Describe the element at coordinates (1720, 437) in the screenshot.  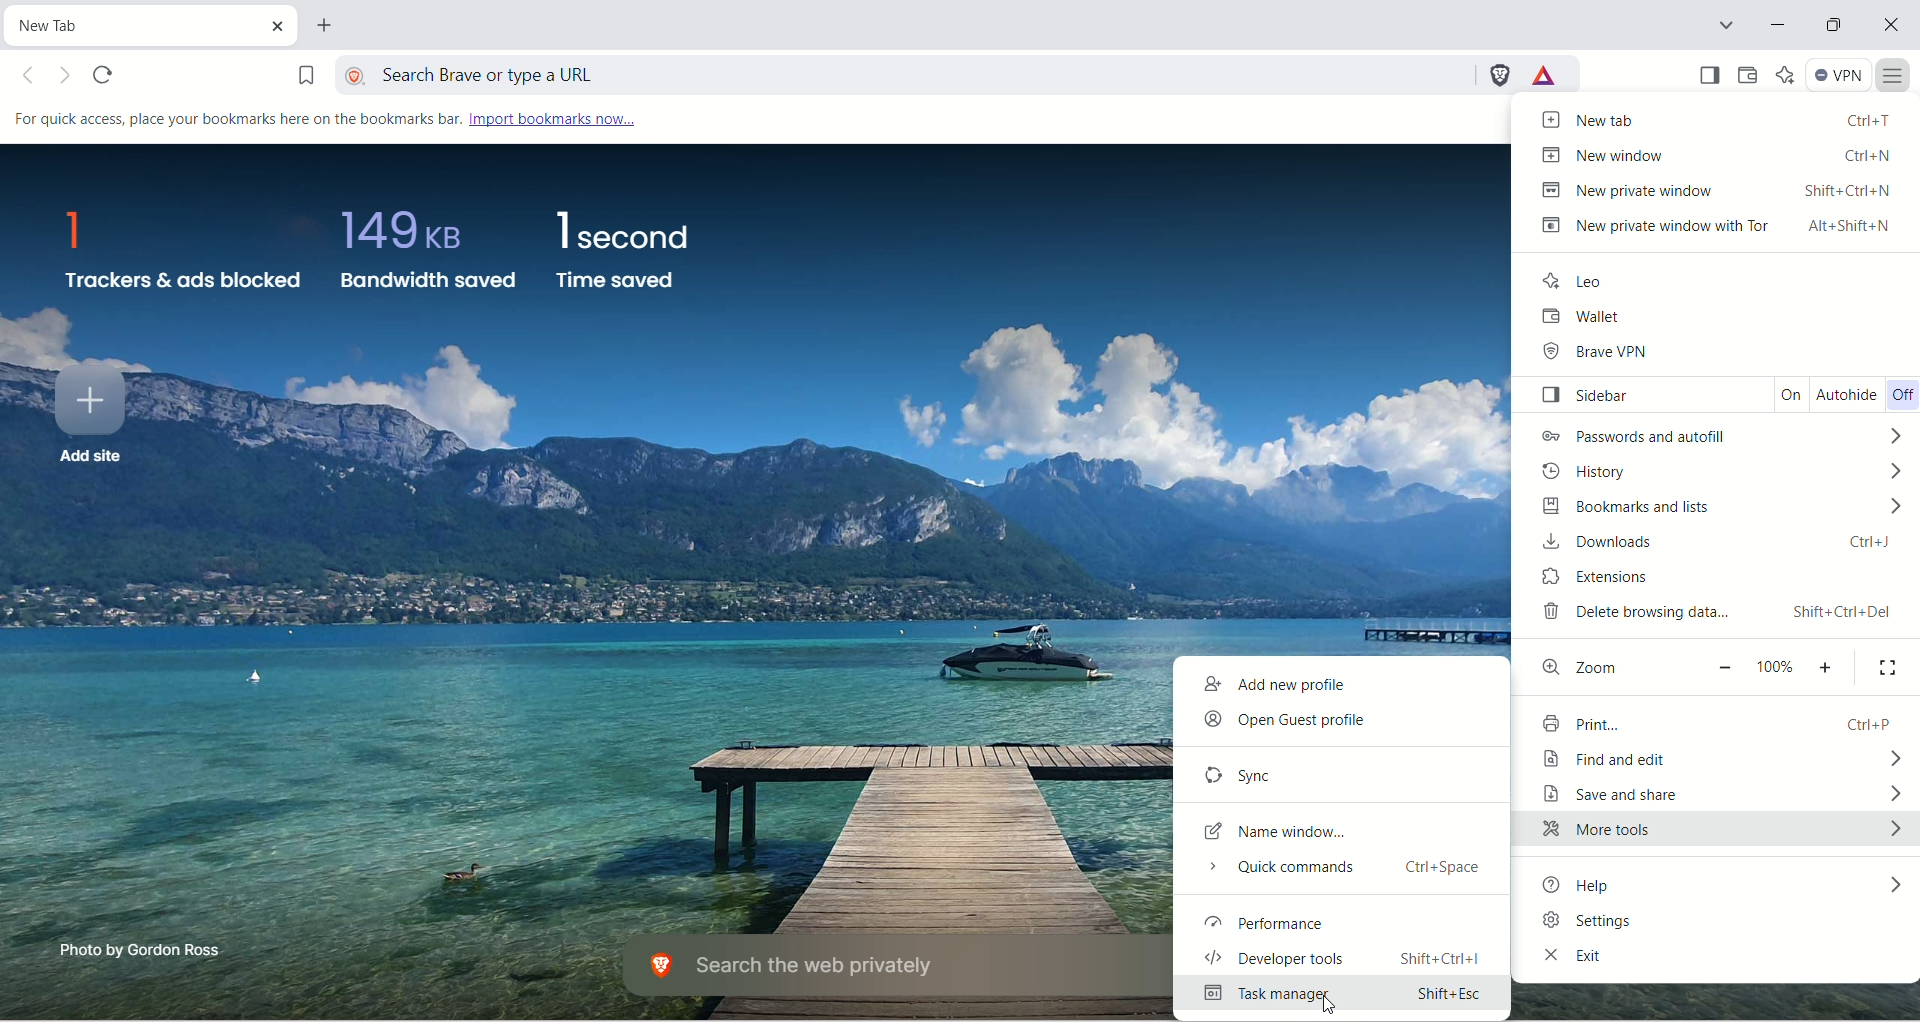
I see `password and autofill` at that location.